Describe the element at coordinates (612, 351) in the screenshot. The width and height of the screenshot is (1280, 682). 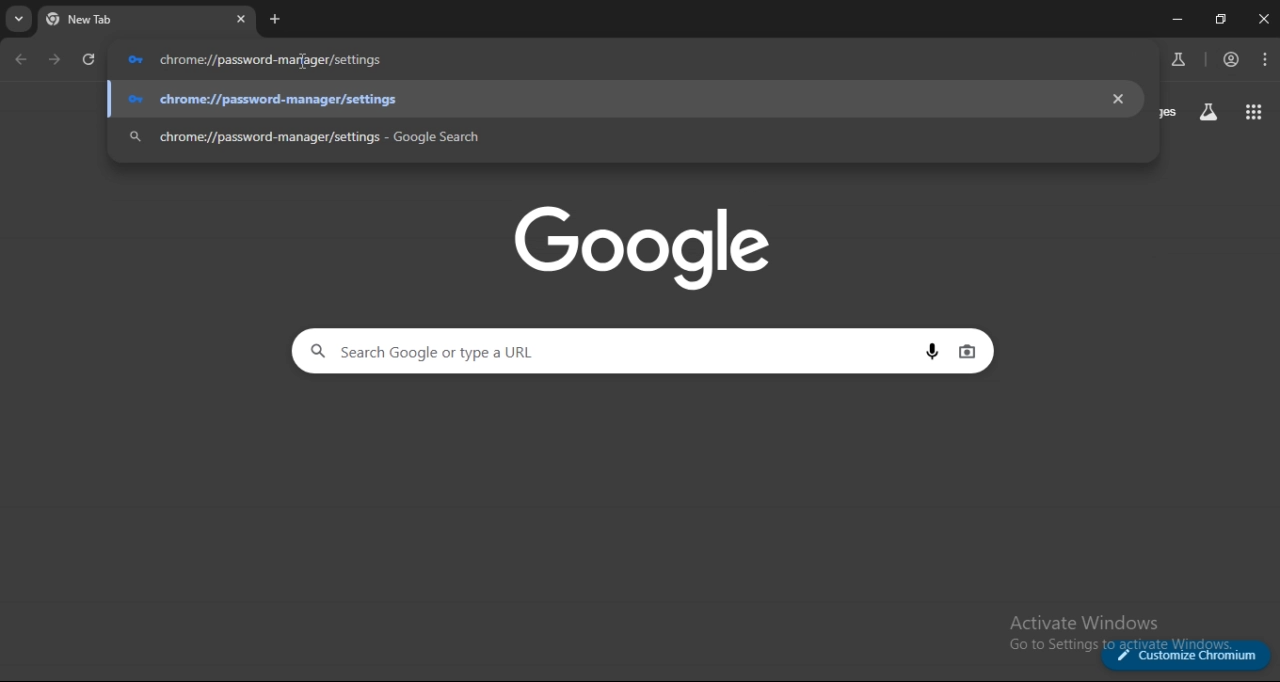
I see `search google or type a URL` at that location.